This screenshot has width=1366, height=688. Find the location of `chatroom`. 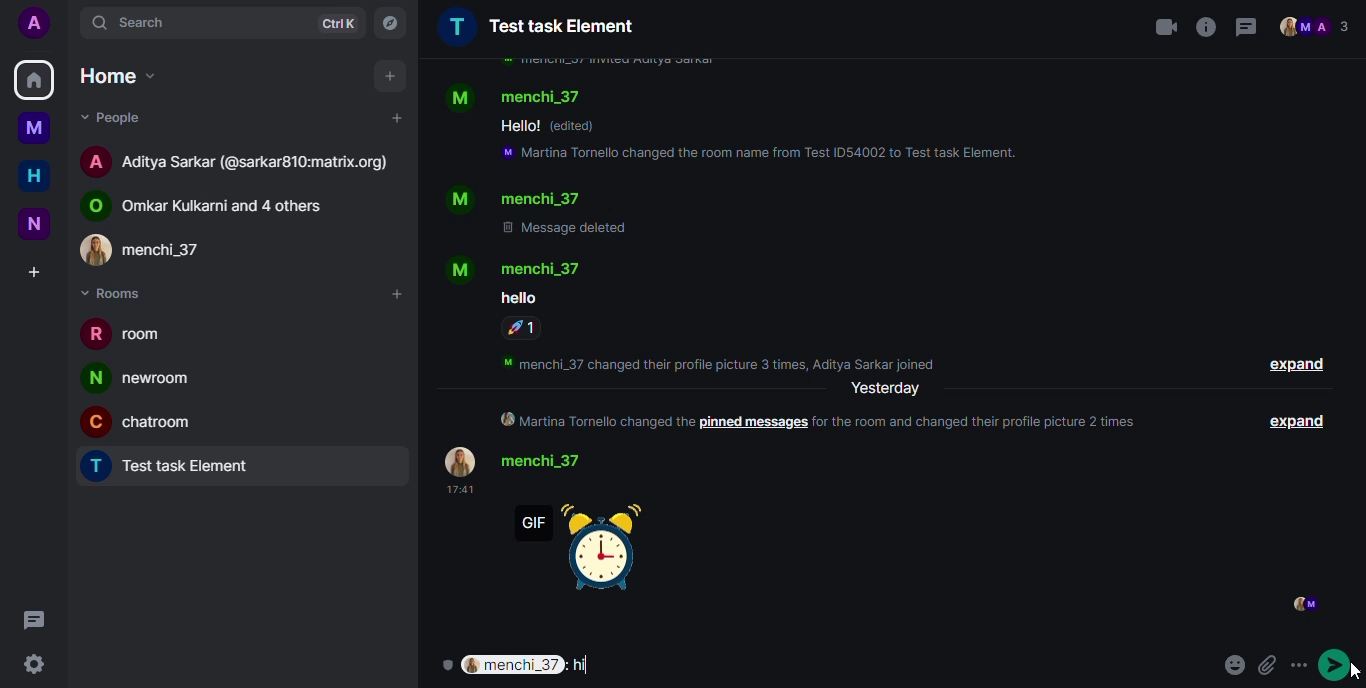

chatroom is located at coordinates (146, 420).